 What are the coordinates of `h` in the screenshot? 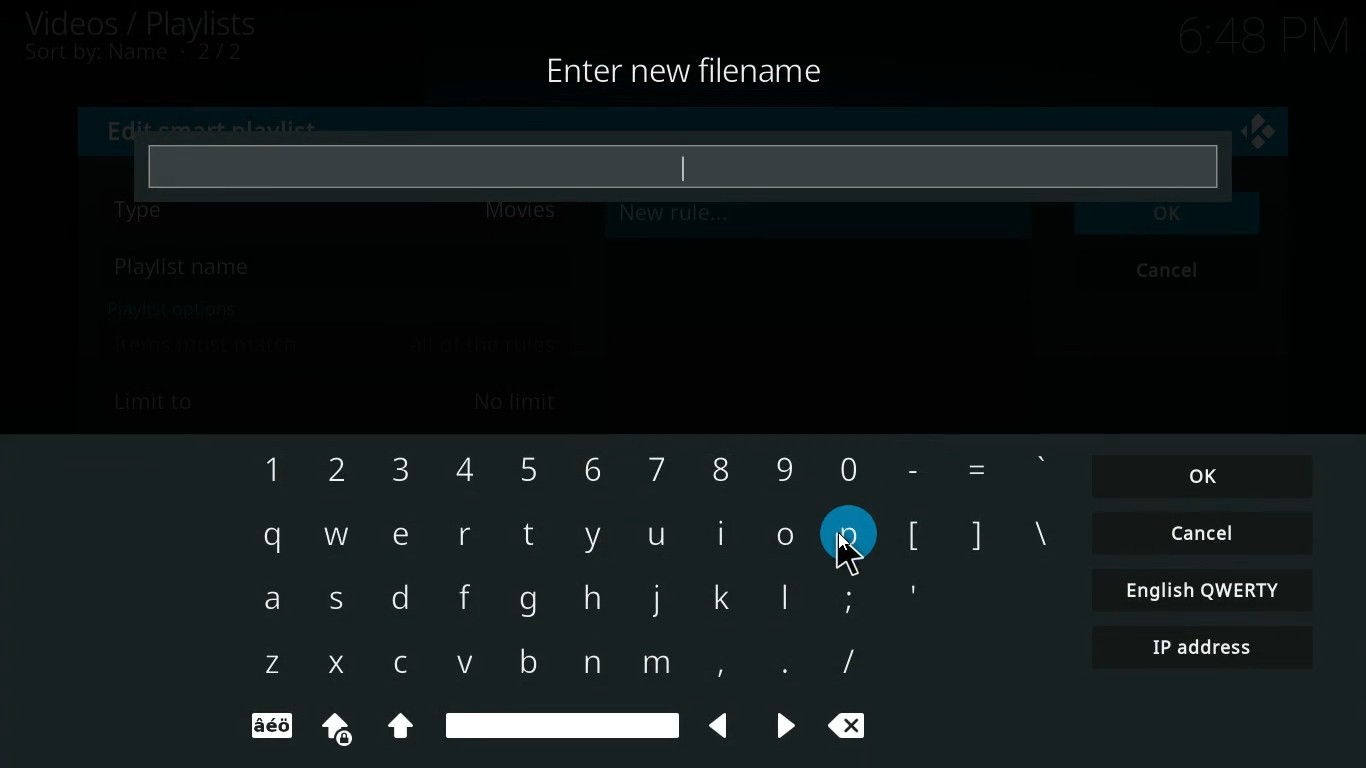 It's located at (591, 600).